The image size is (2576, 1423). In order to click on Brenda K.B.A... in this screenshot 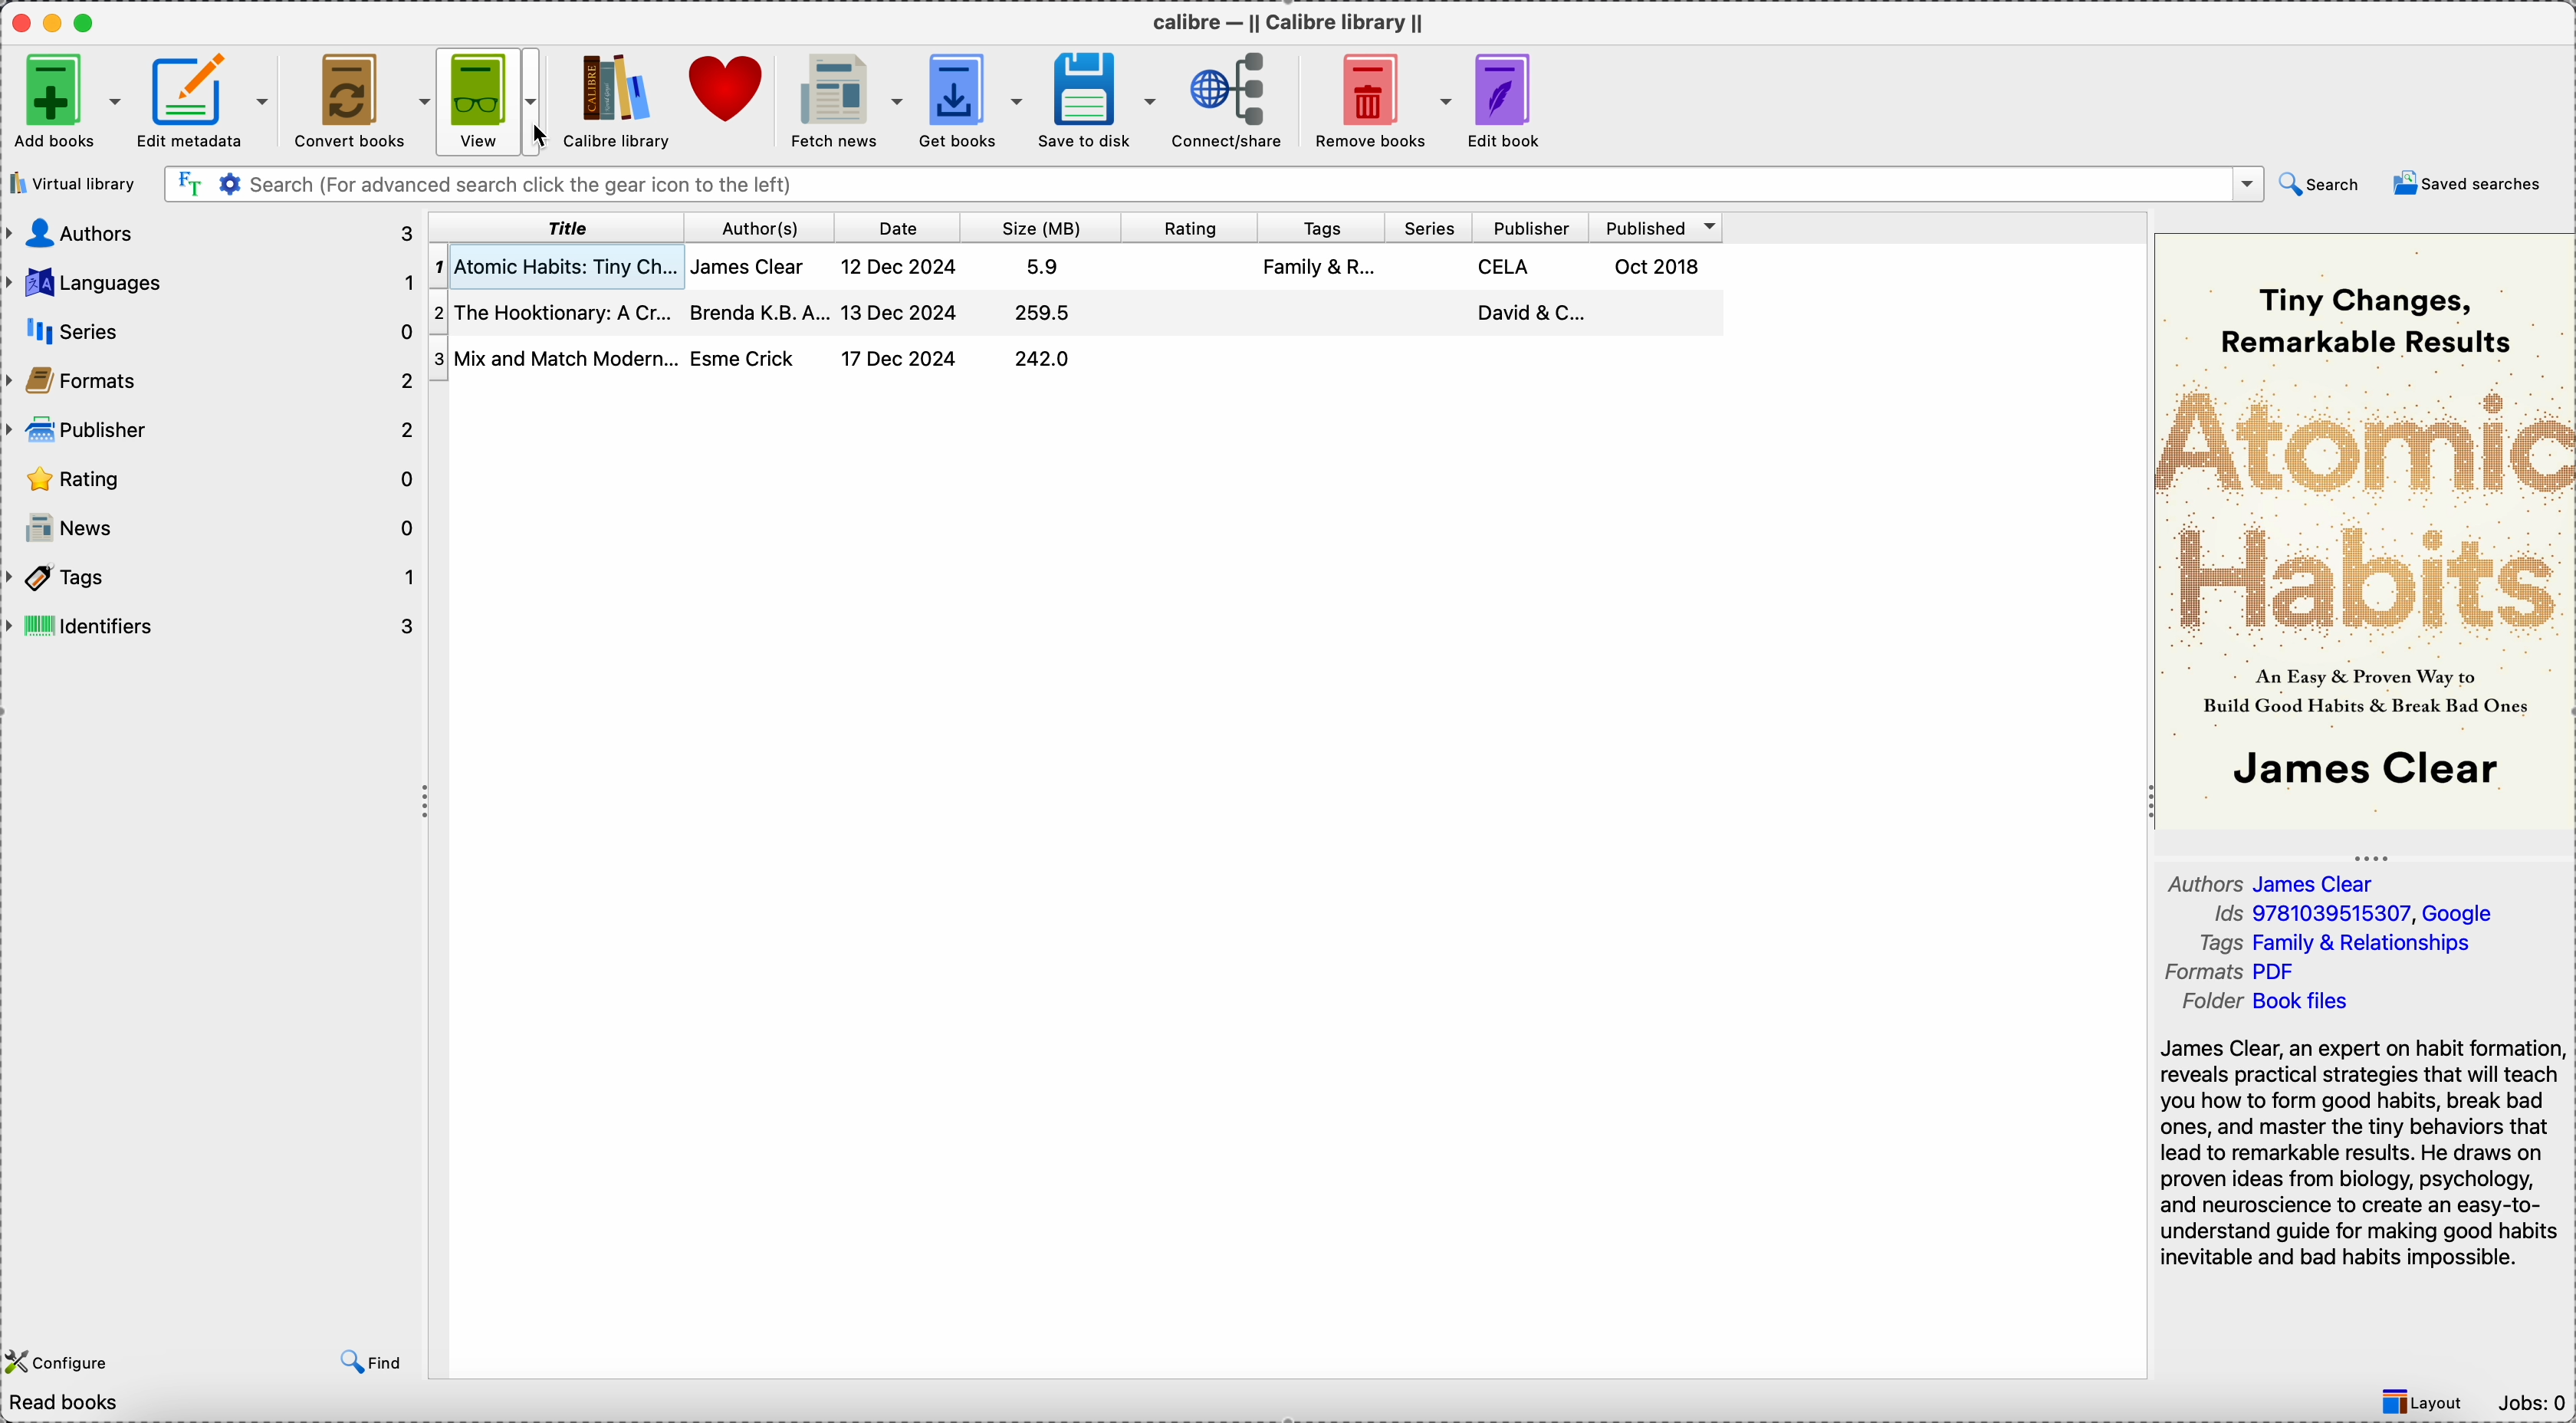, I will do `click(756, 312)`.